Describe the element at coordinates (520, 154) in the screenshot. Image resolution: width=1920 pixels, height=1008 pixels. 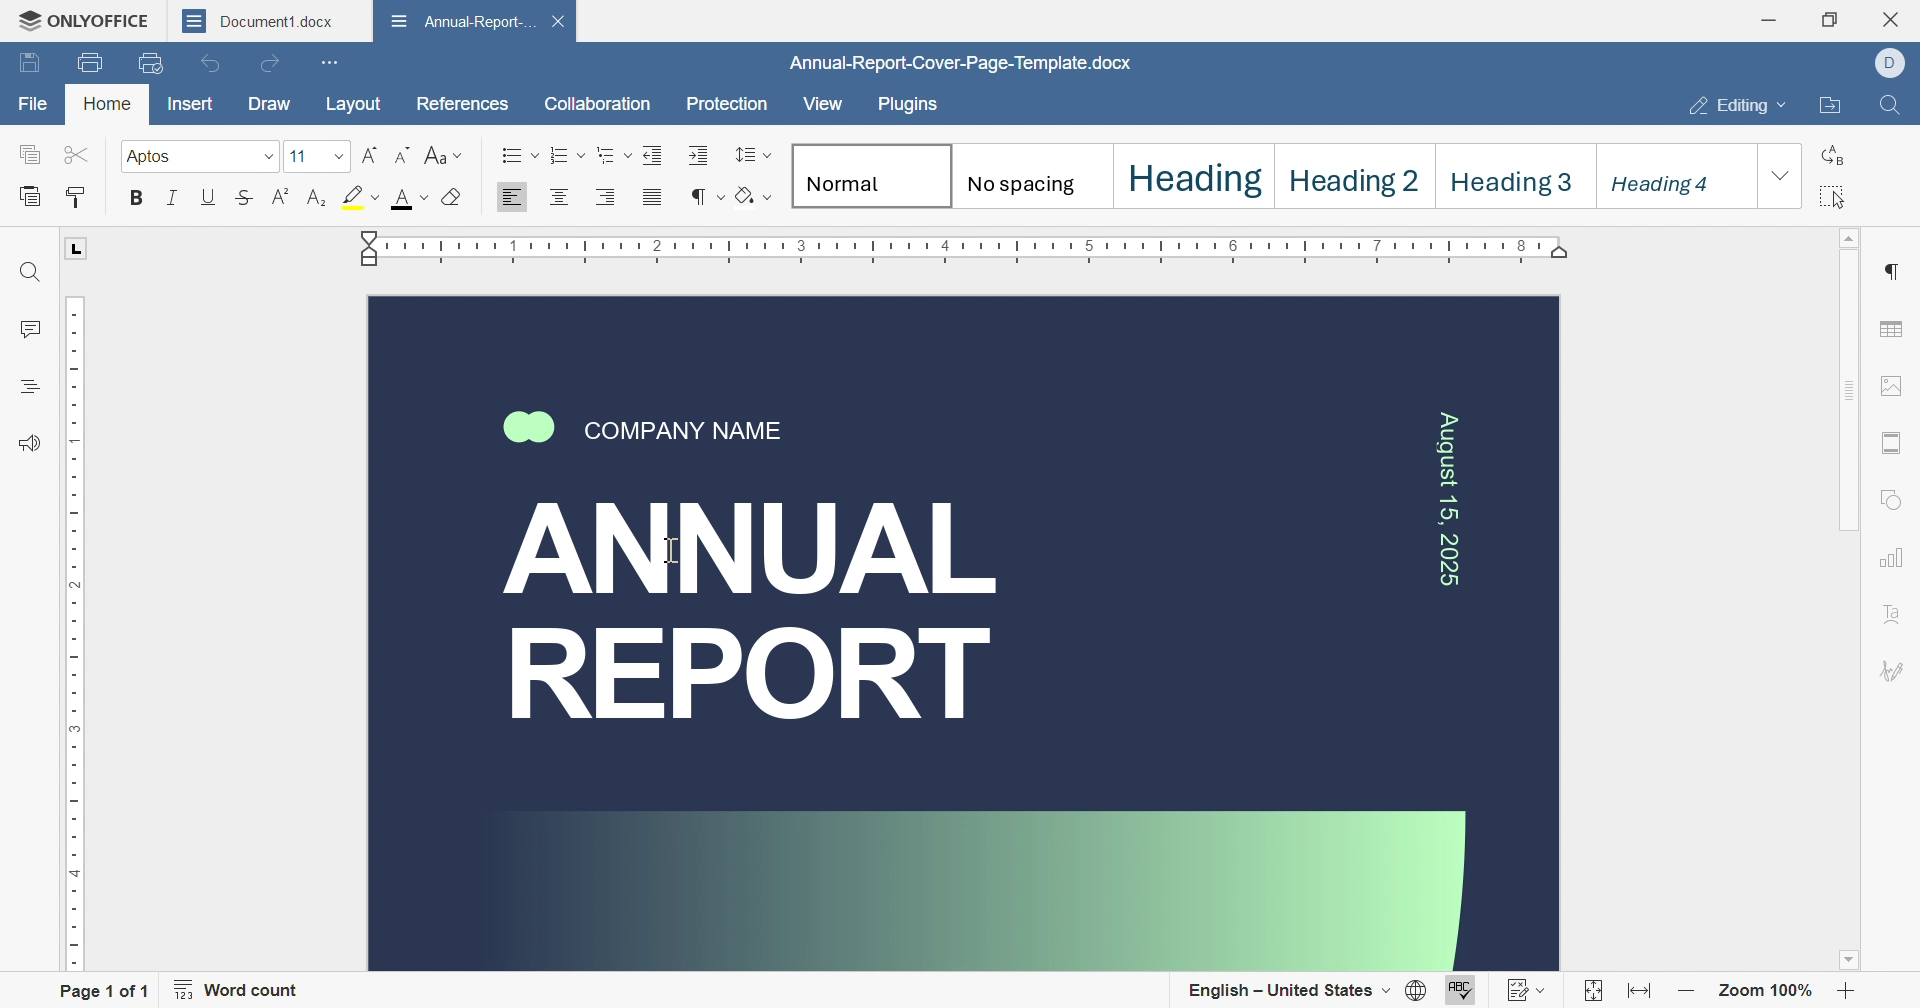
I see `bullets` at that location.